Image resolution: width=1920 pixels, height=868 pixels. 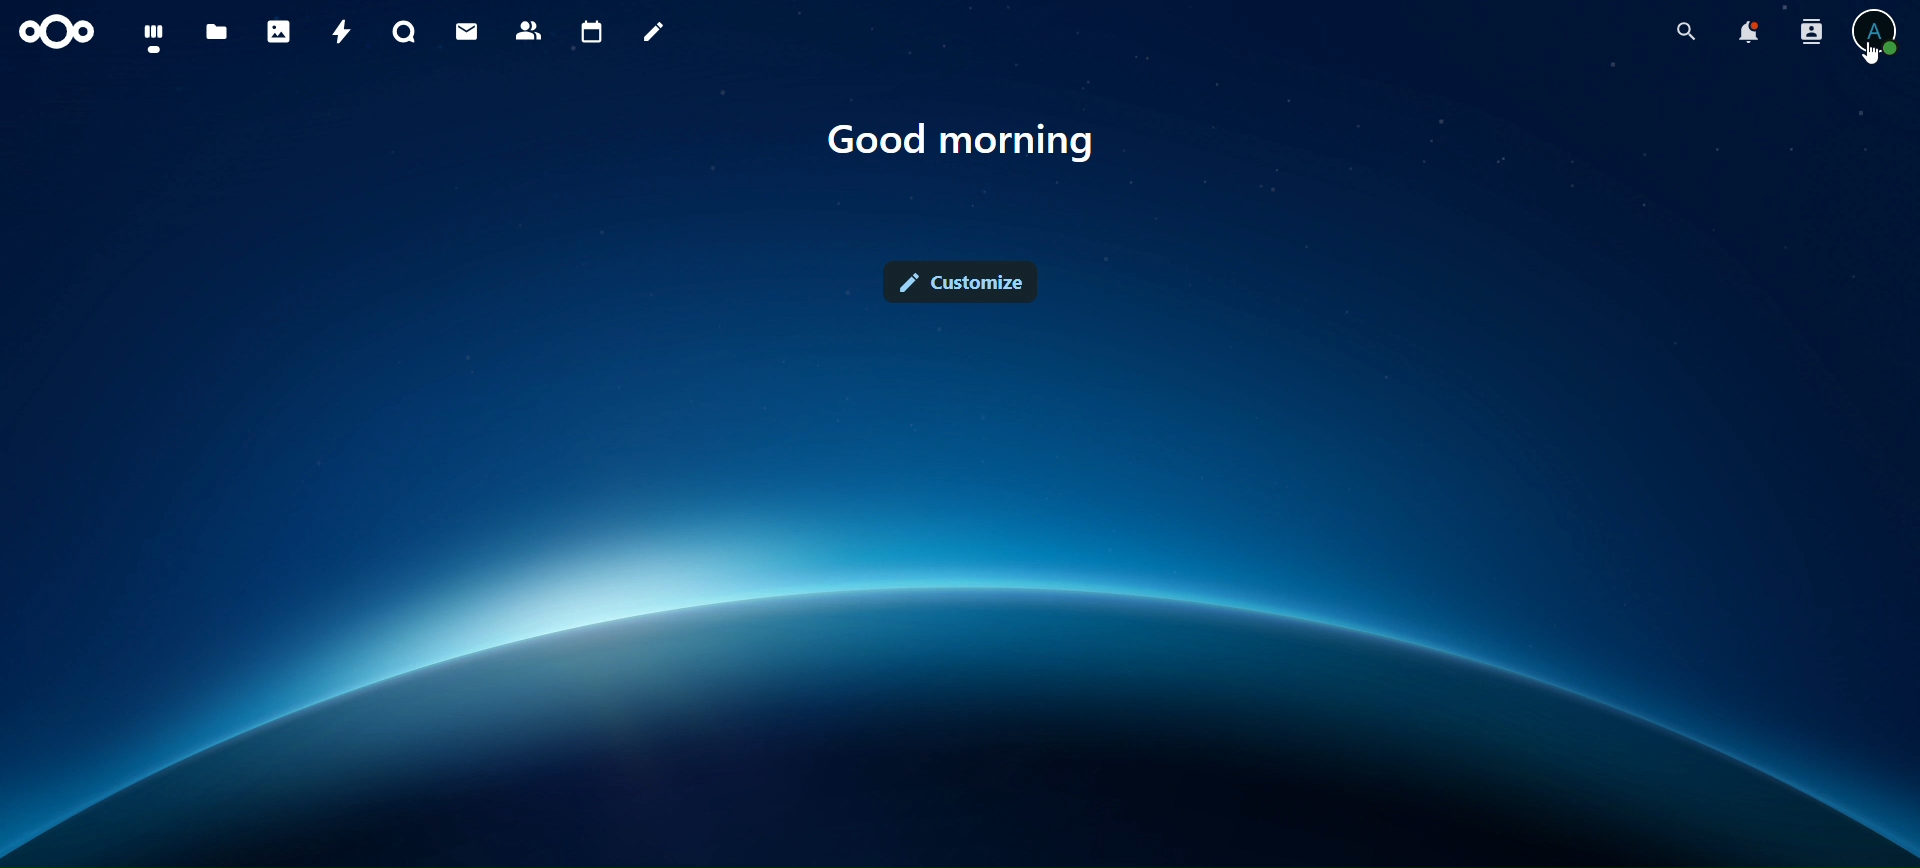 I want to click on files, so click(x=220, y=33).